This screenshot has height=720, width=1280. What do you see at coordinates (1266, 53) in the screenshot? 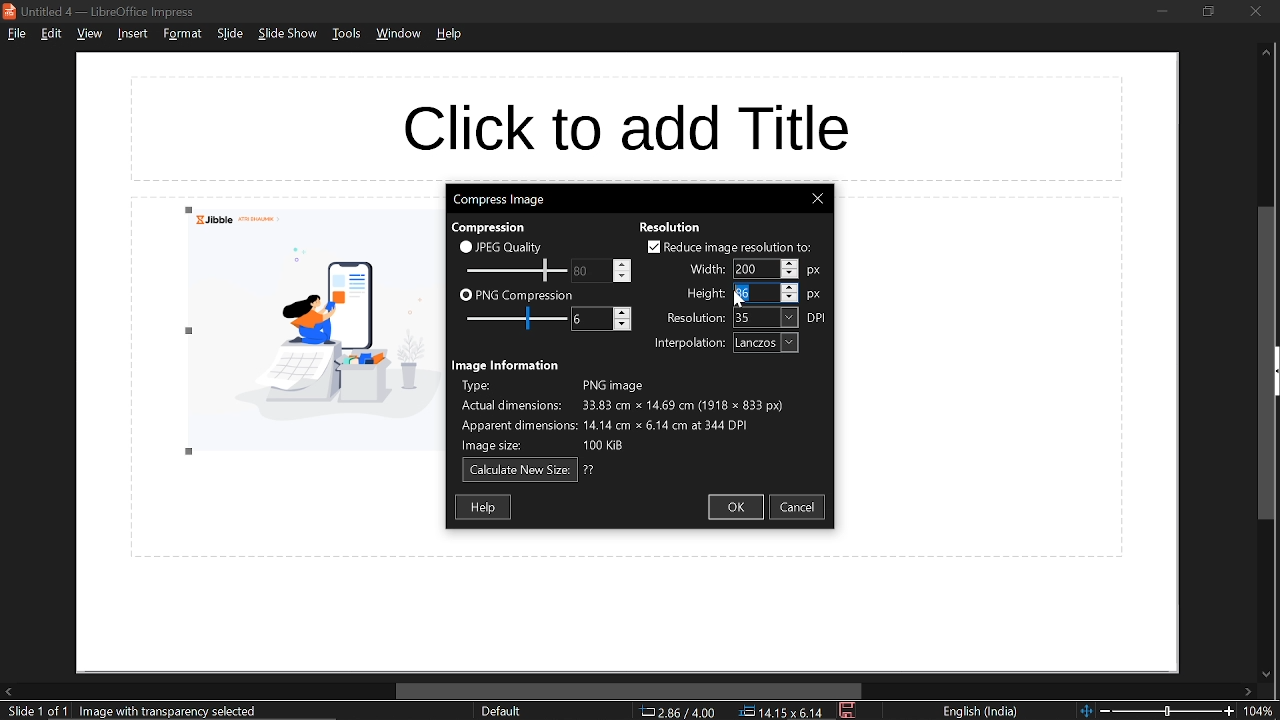
I see `Move up` at bounding box center [1266, 53].